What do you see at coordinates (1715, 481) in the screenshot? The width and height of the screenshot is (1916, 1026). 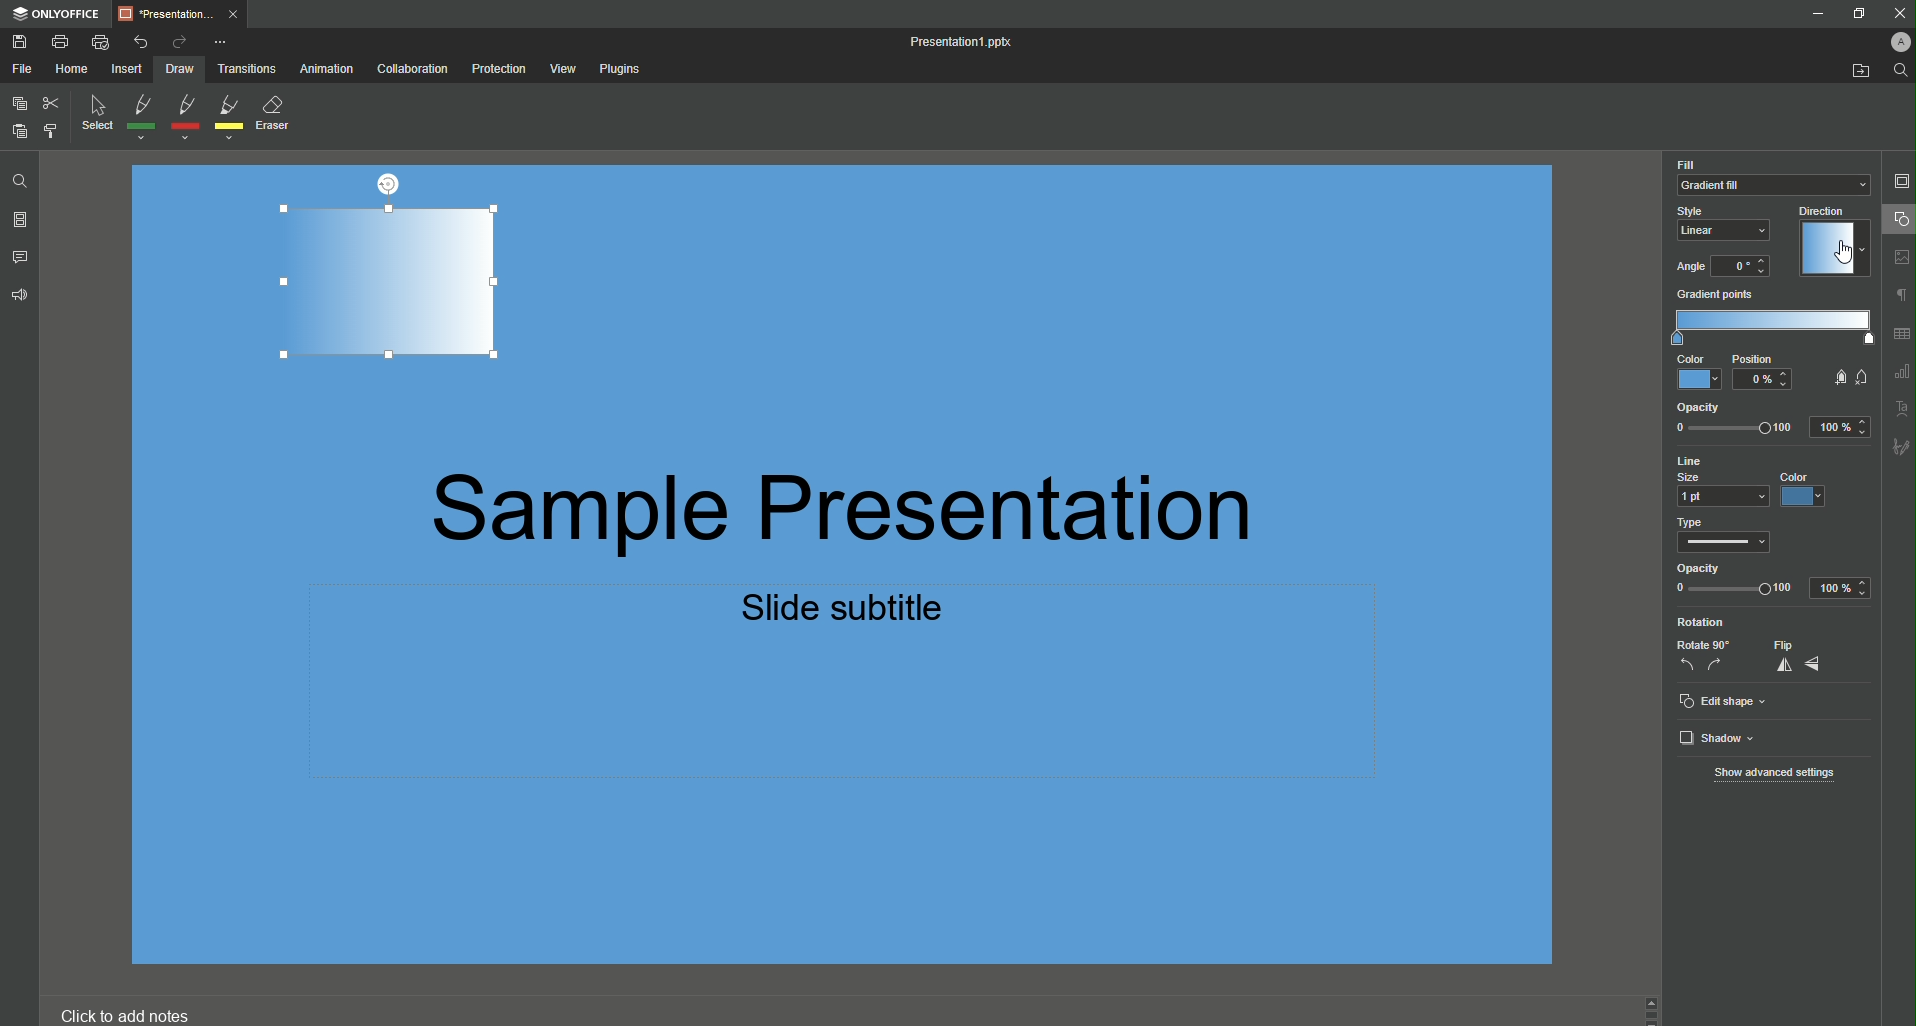 I see `Line size` at bounding box center [1715, 481].